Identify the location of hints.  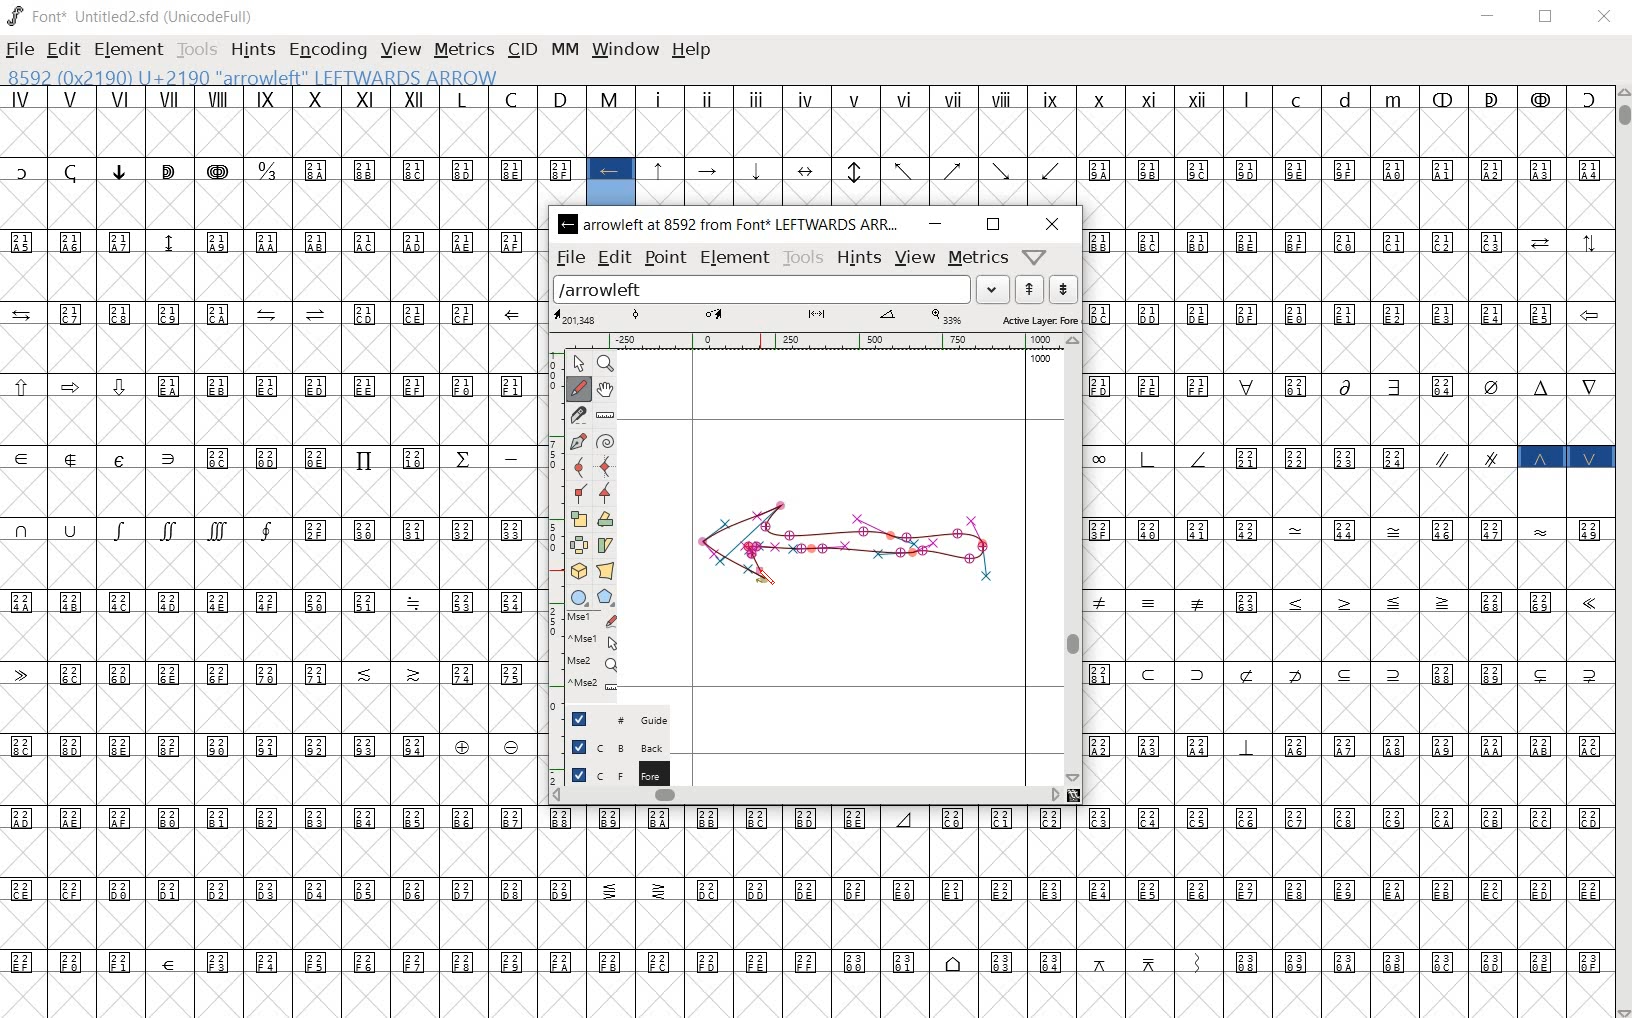
(858, 257).